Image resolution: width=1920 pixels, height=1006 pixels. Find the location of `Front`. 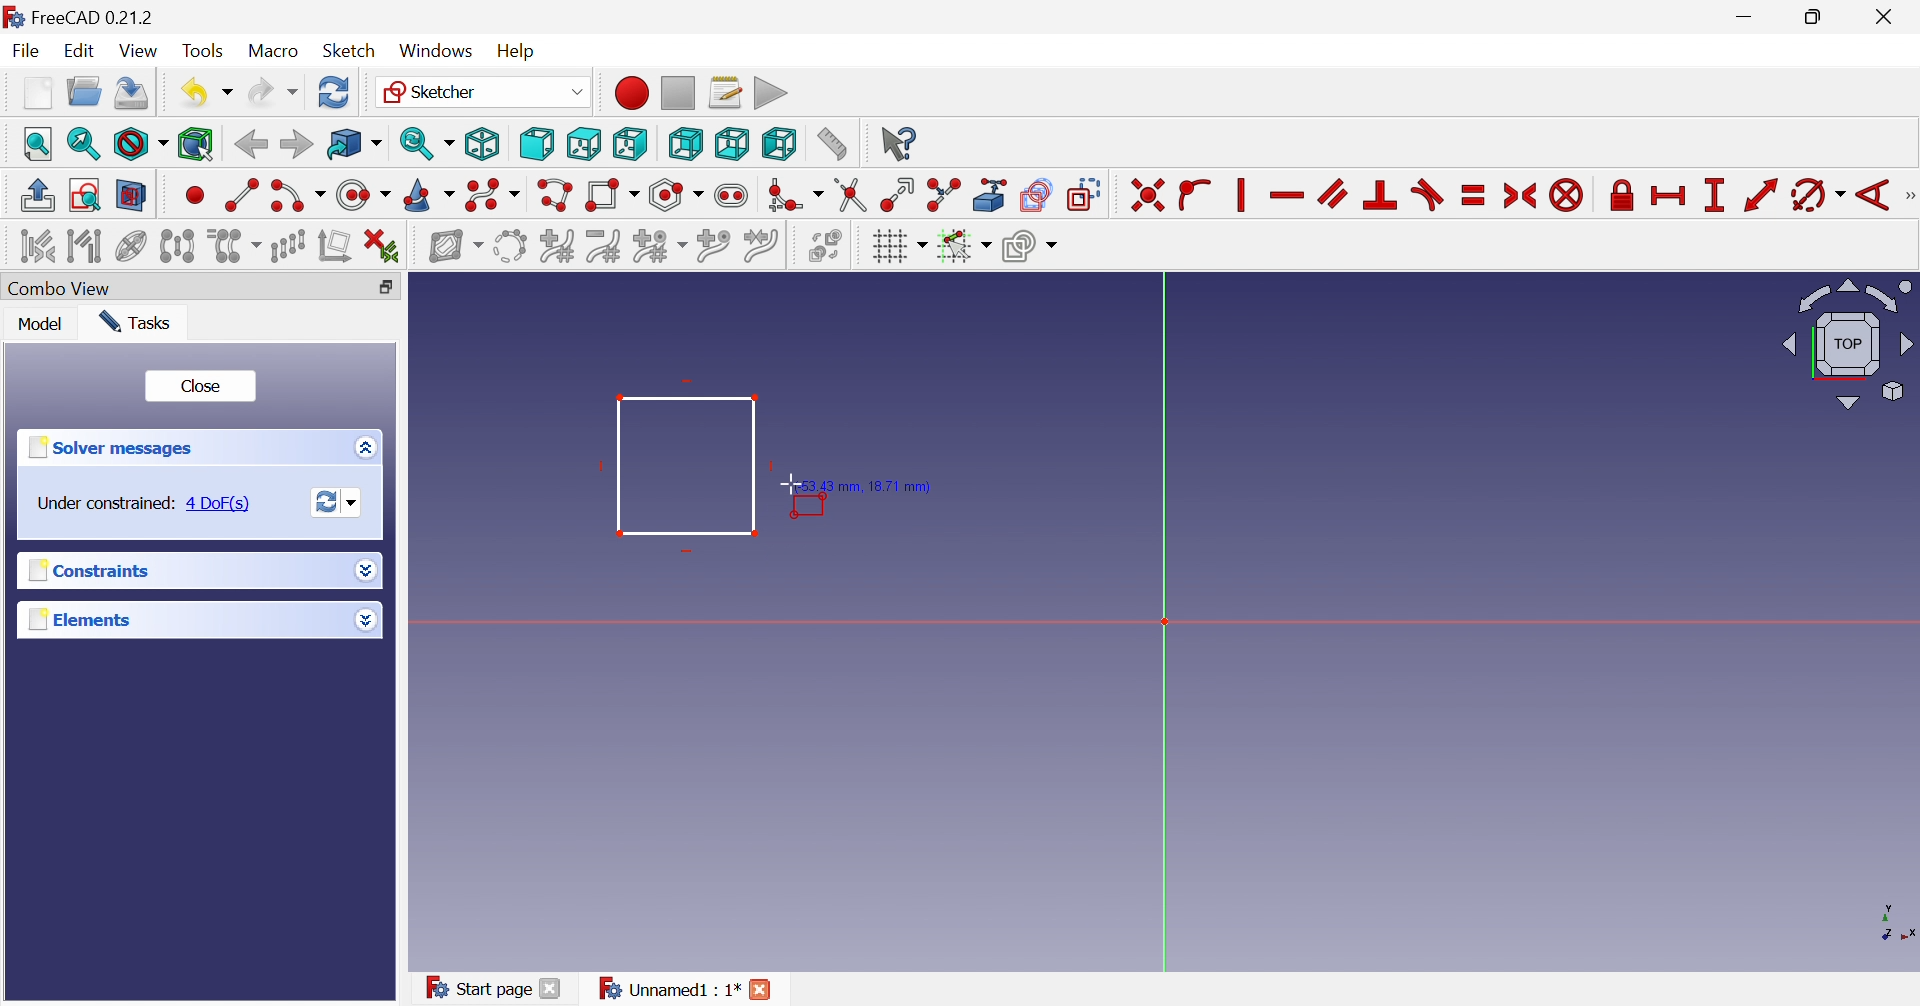

Front is located at coordinates (536, 143).